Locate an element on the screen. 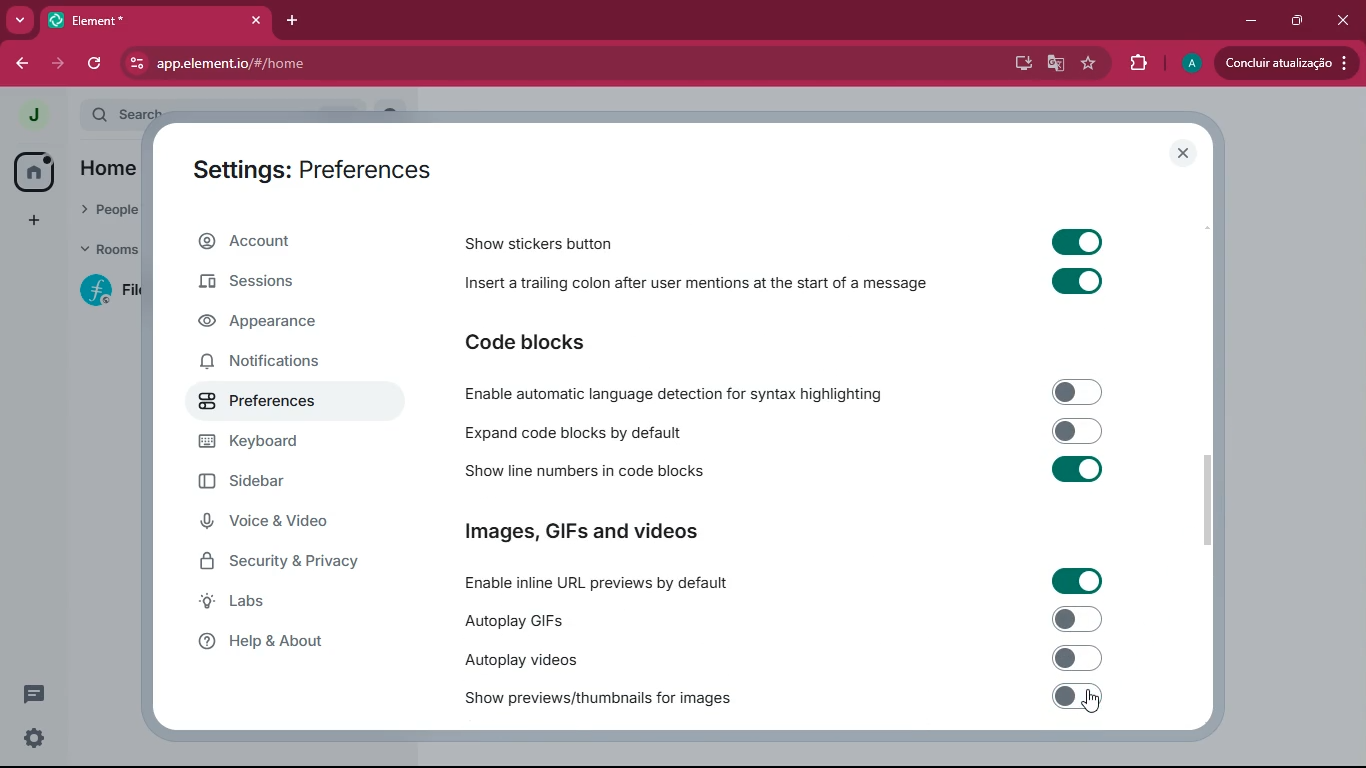  Enable automatic language detection for syntax highlighting is located at coordinates (672, 392).